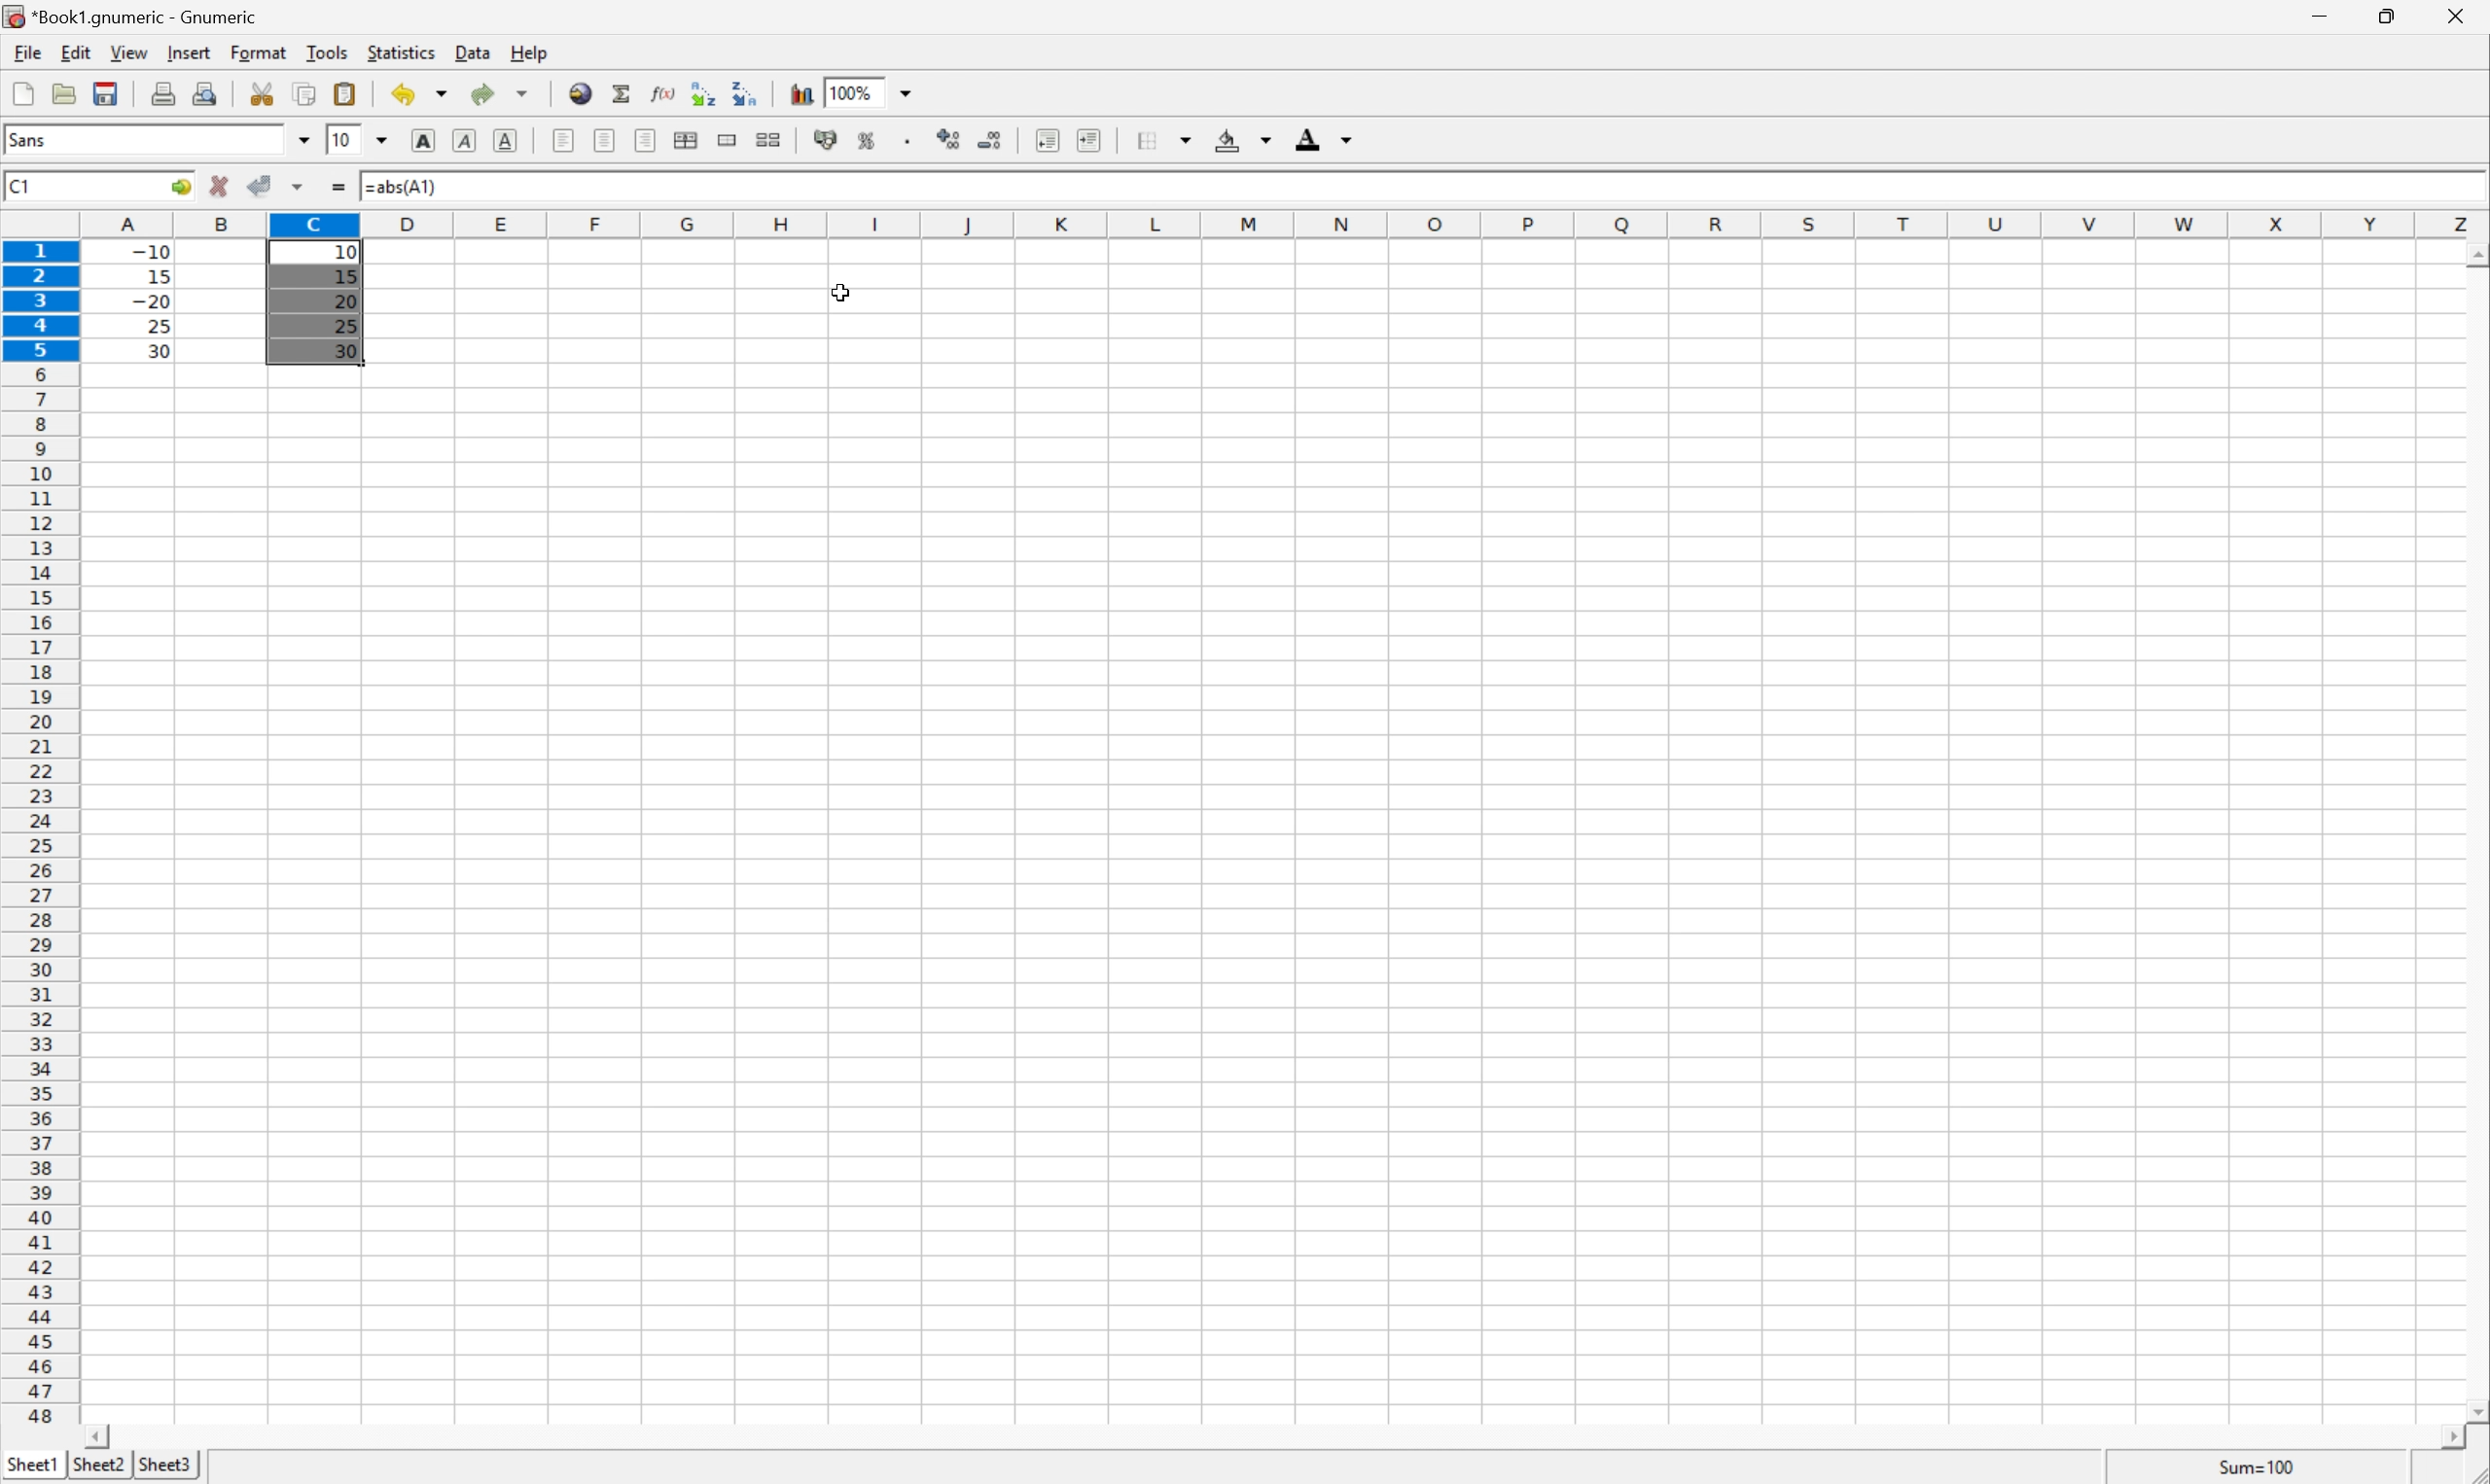 The image size is (2490, 1484). What do you see at coordinates (688, 141) in the screenshot?
I see `center horizontally across the selection` at bounding box center [688, 141].